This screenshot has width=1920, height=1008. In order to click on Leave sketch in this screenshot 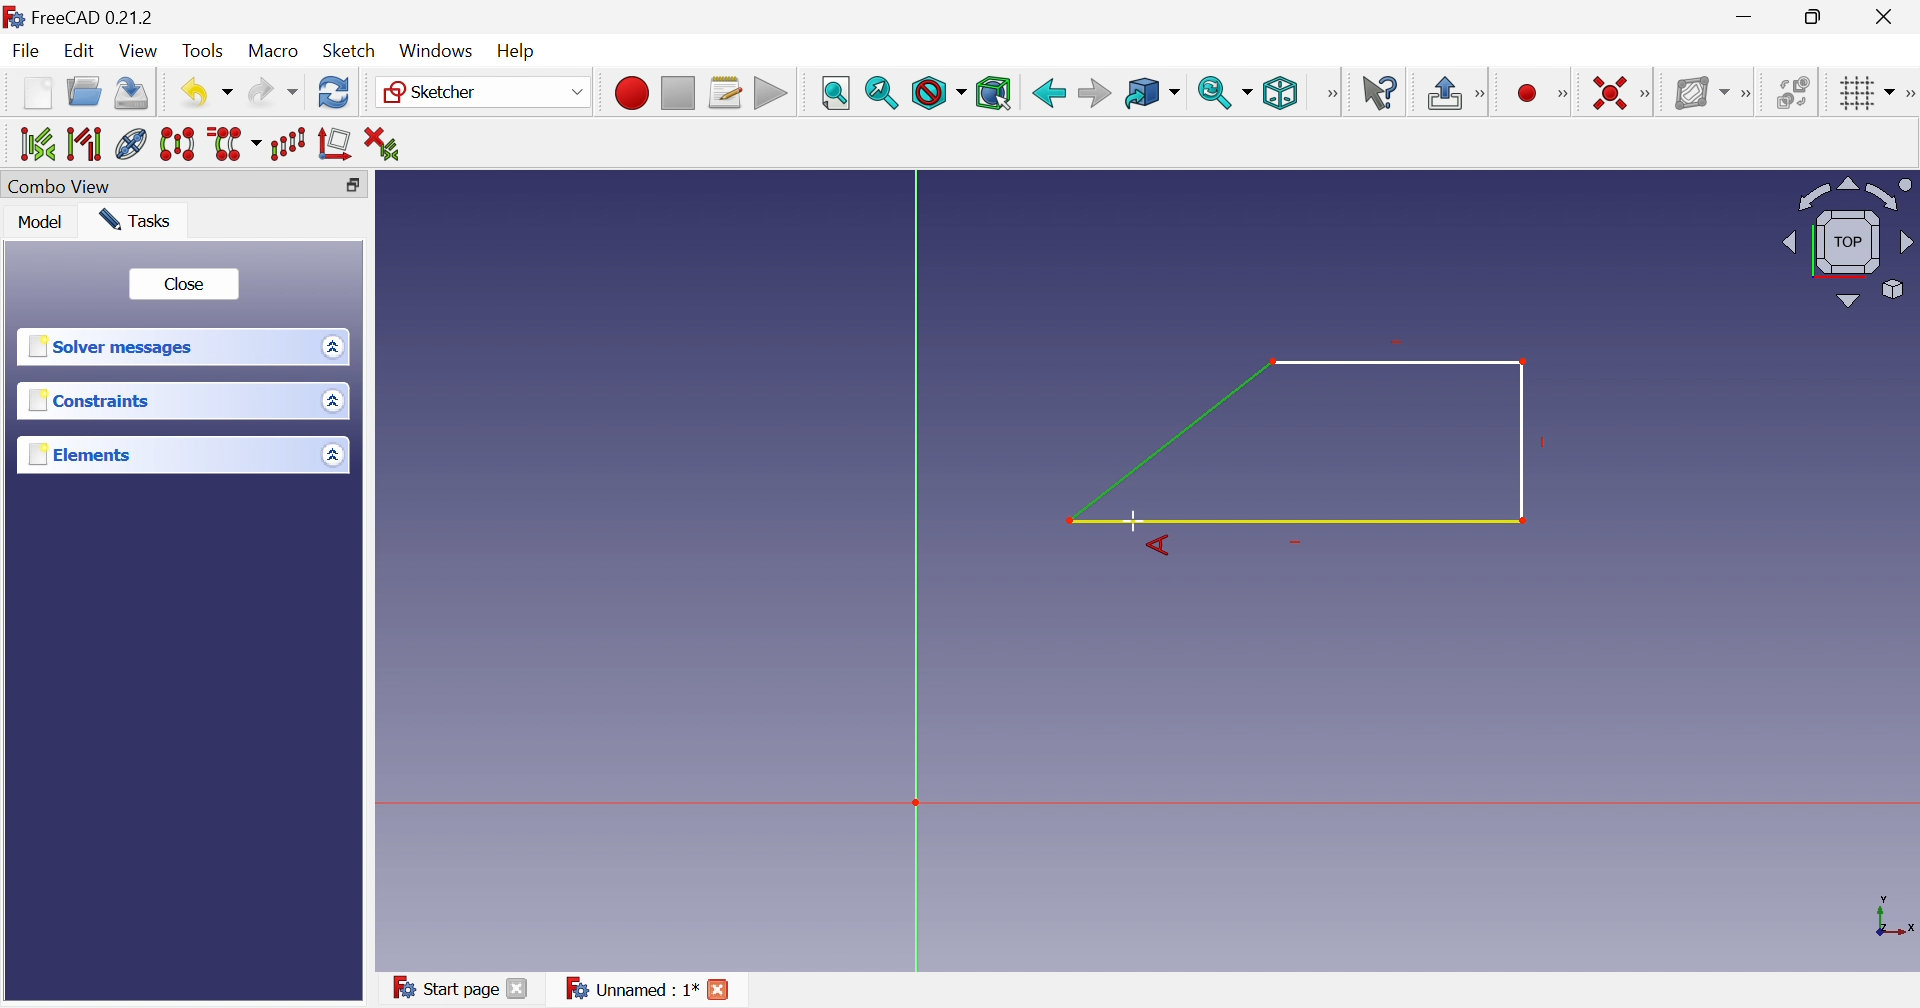, I will do `click(1442, 95)`.